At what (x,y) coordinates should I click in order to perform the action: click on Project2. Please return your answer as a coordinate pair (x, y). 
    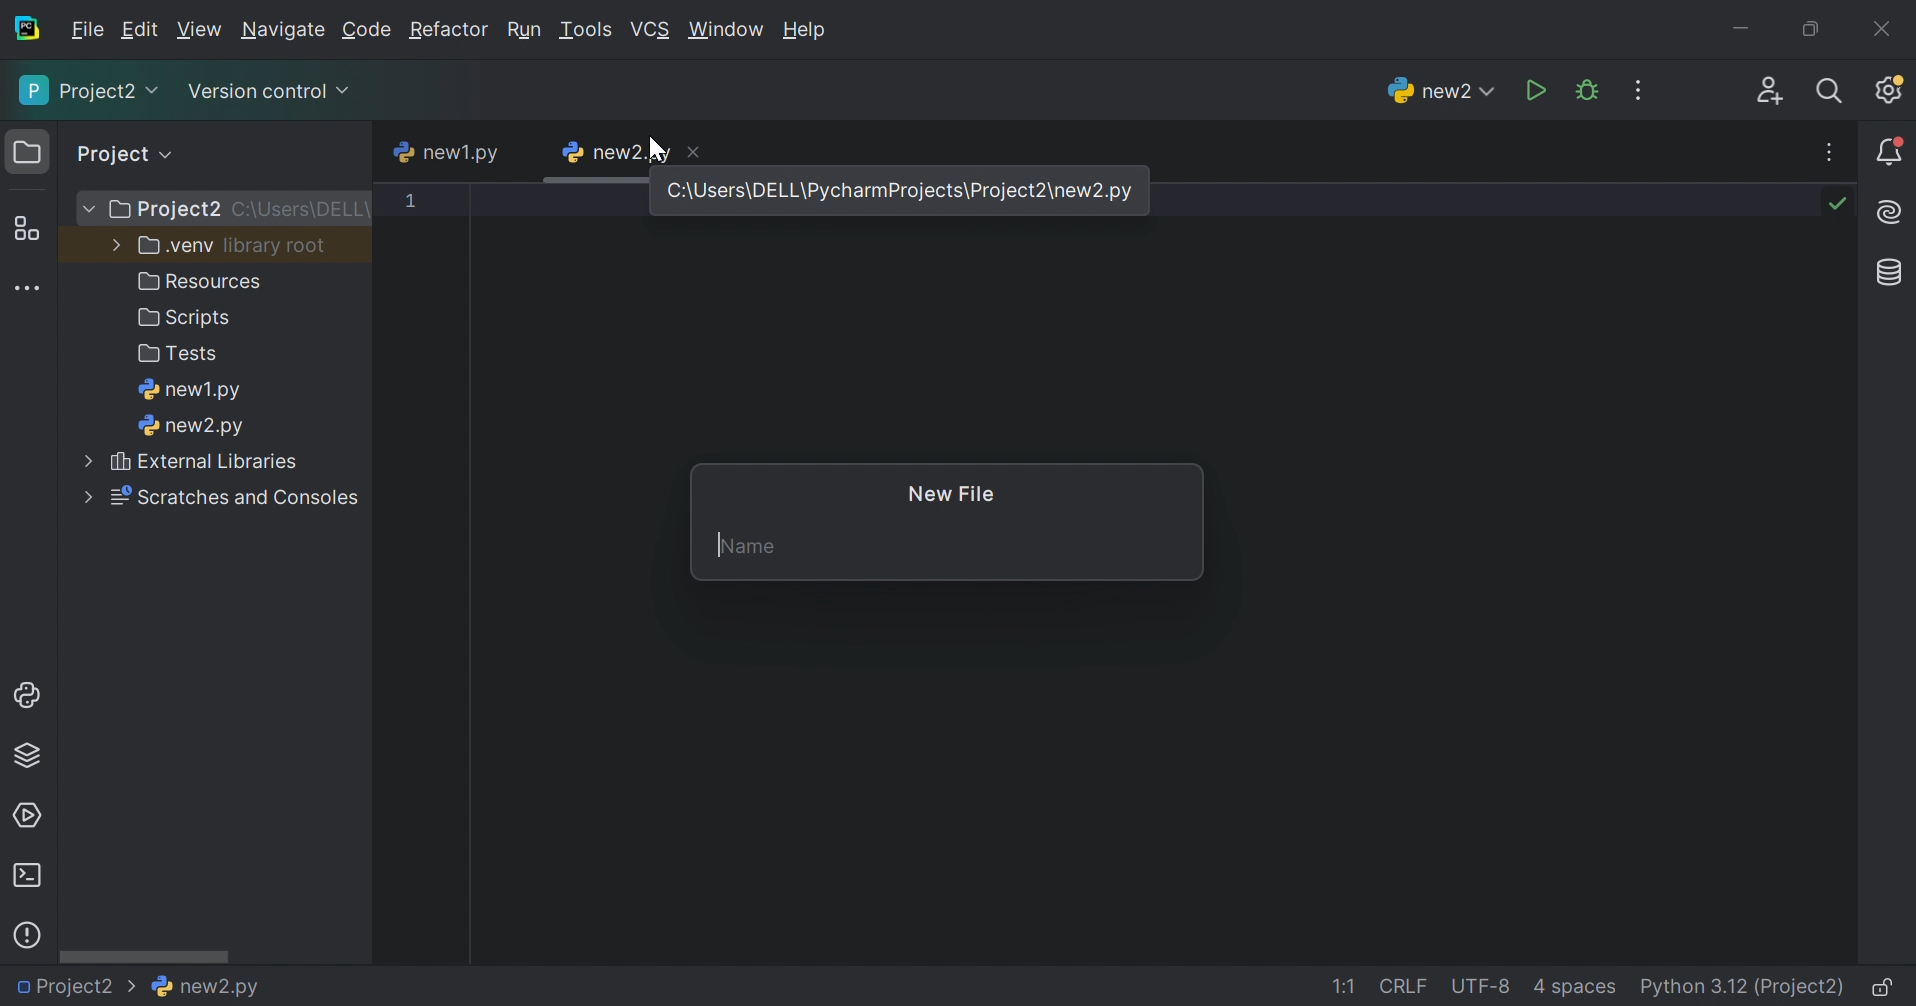
    Looking at the image, I should click on (162, 211).